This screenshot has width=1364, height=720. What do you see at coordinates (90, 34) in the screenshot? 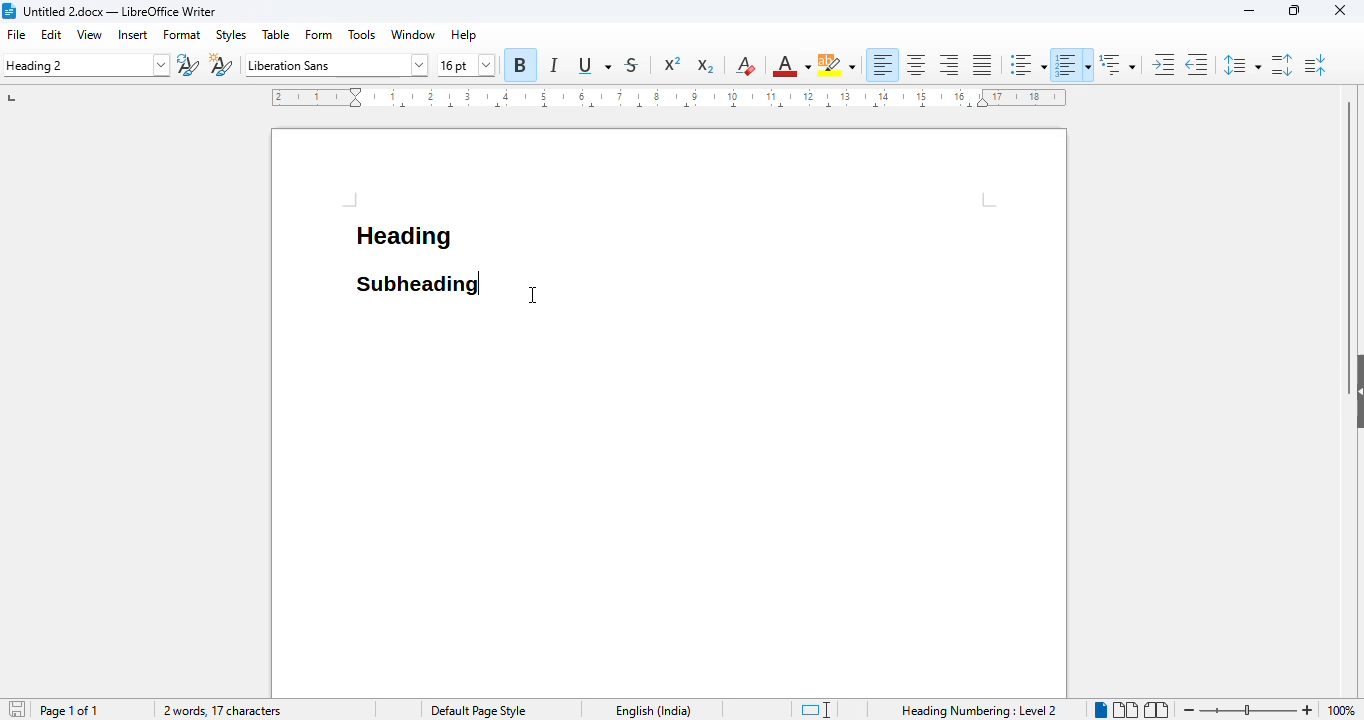
I see `view` at bounding box center [90, 34].